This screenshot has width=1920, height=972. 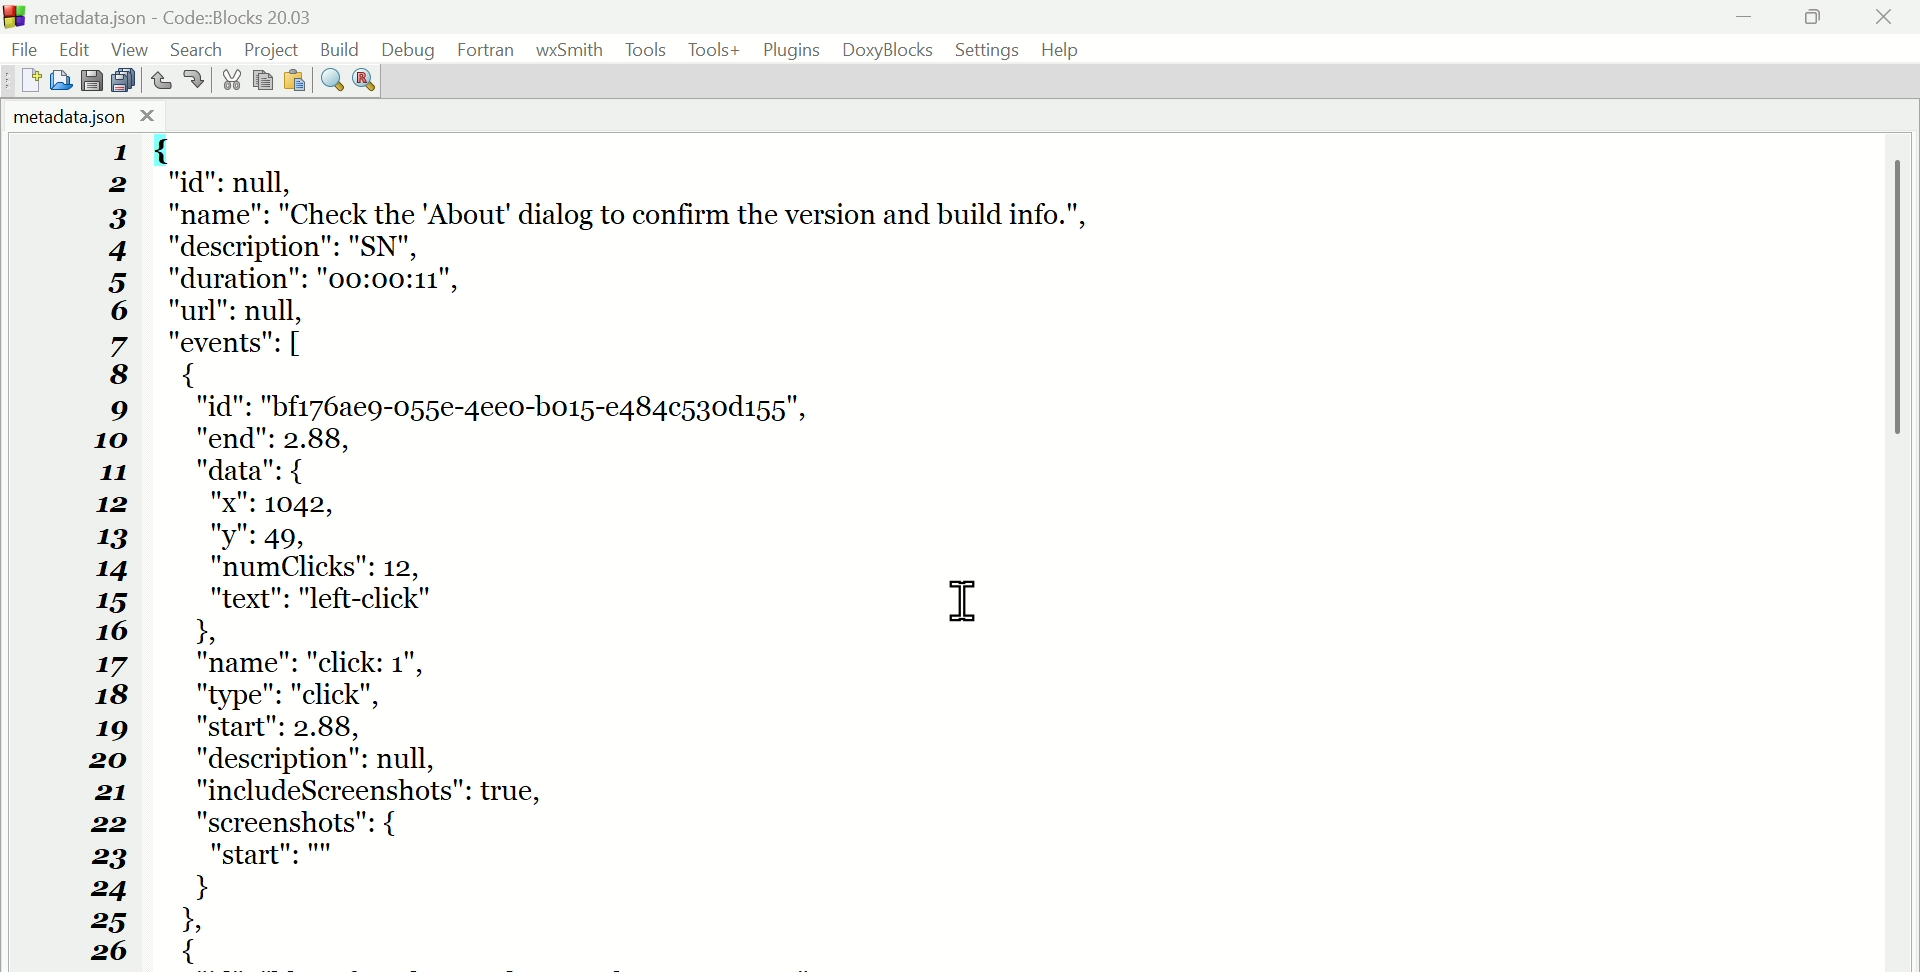 I want to click on Save all, so click(x=125, y=80).